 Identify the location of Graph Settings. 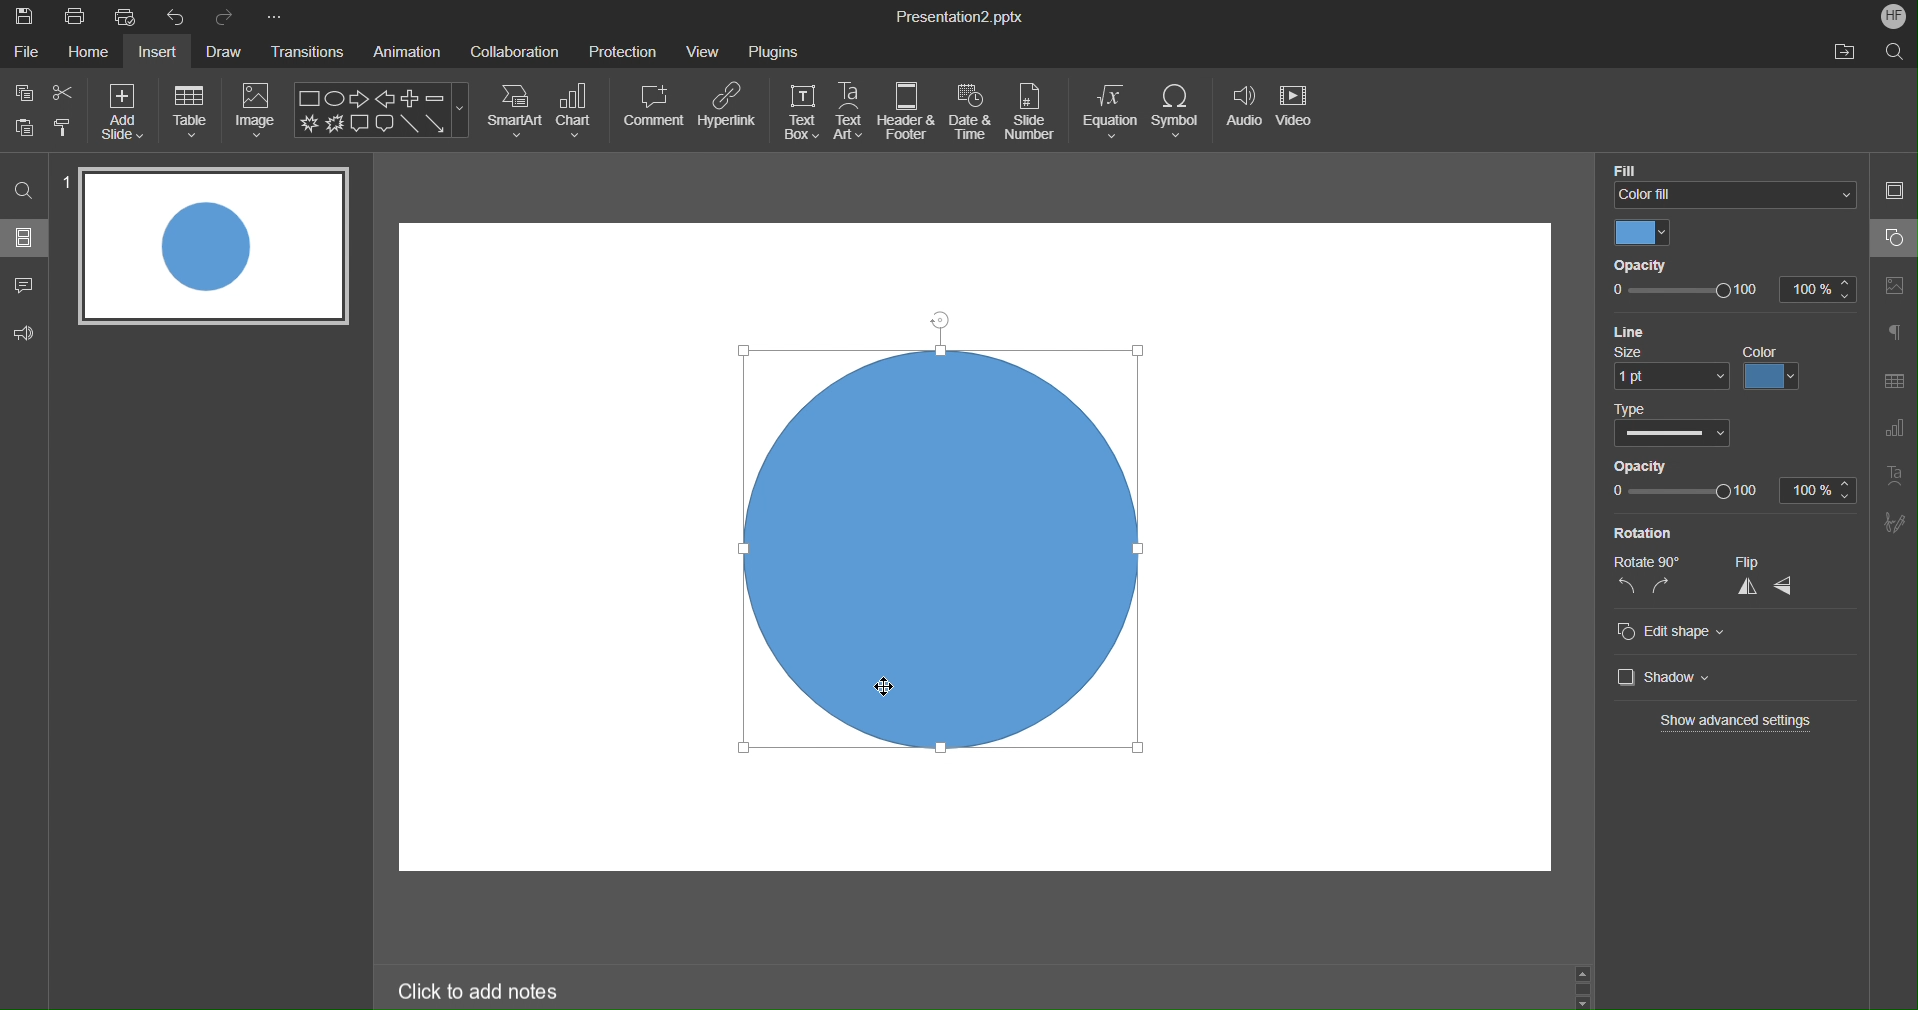
(1890, 432).